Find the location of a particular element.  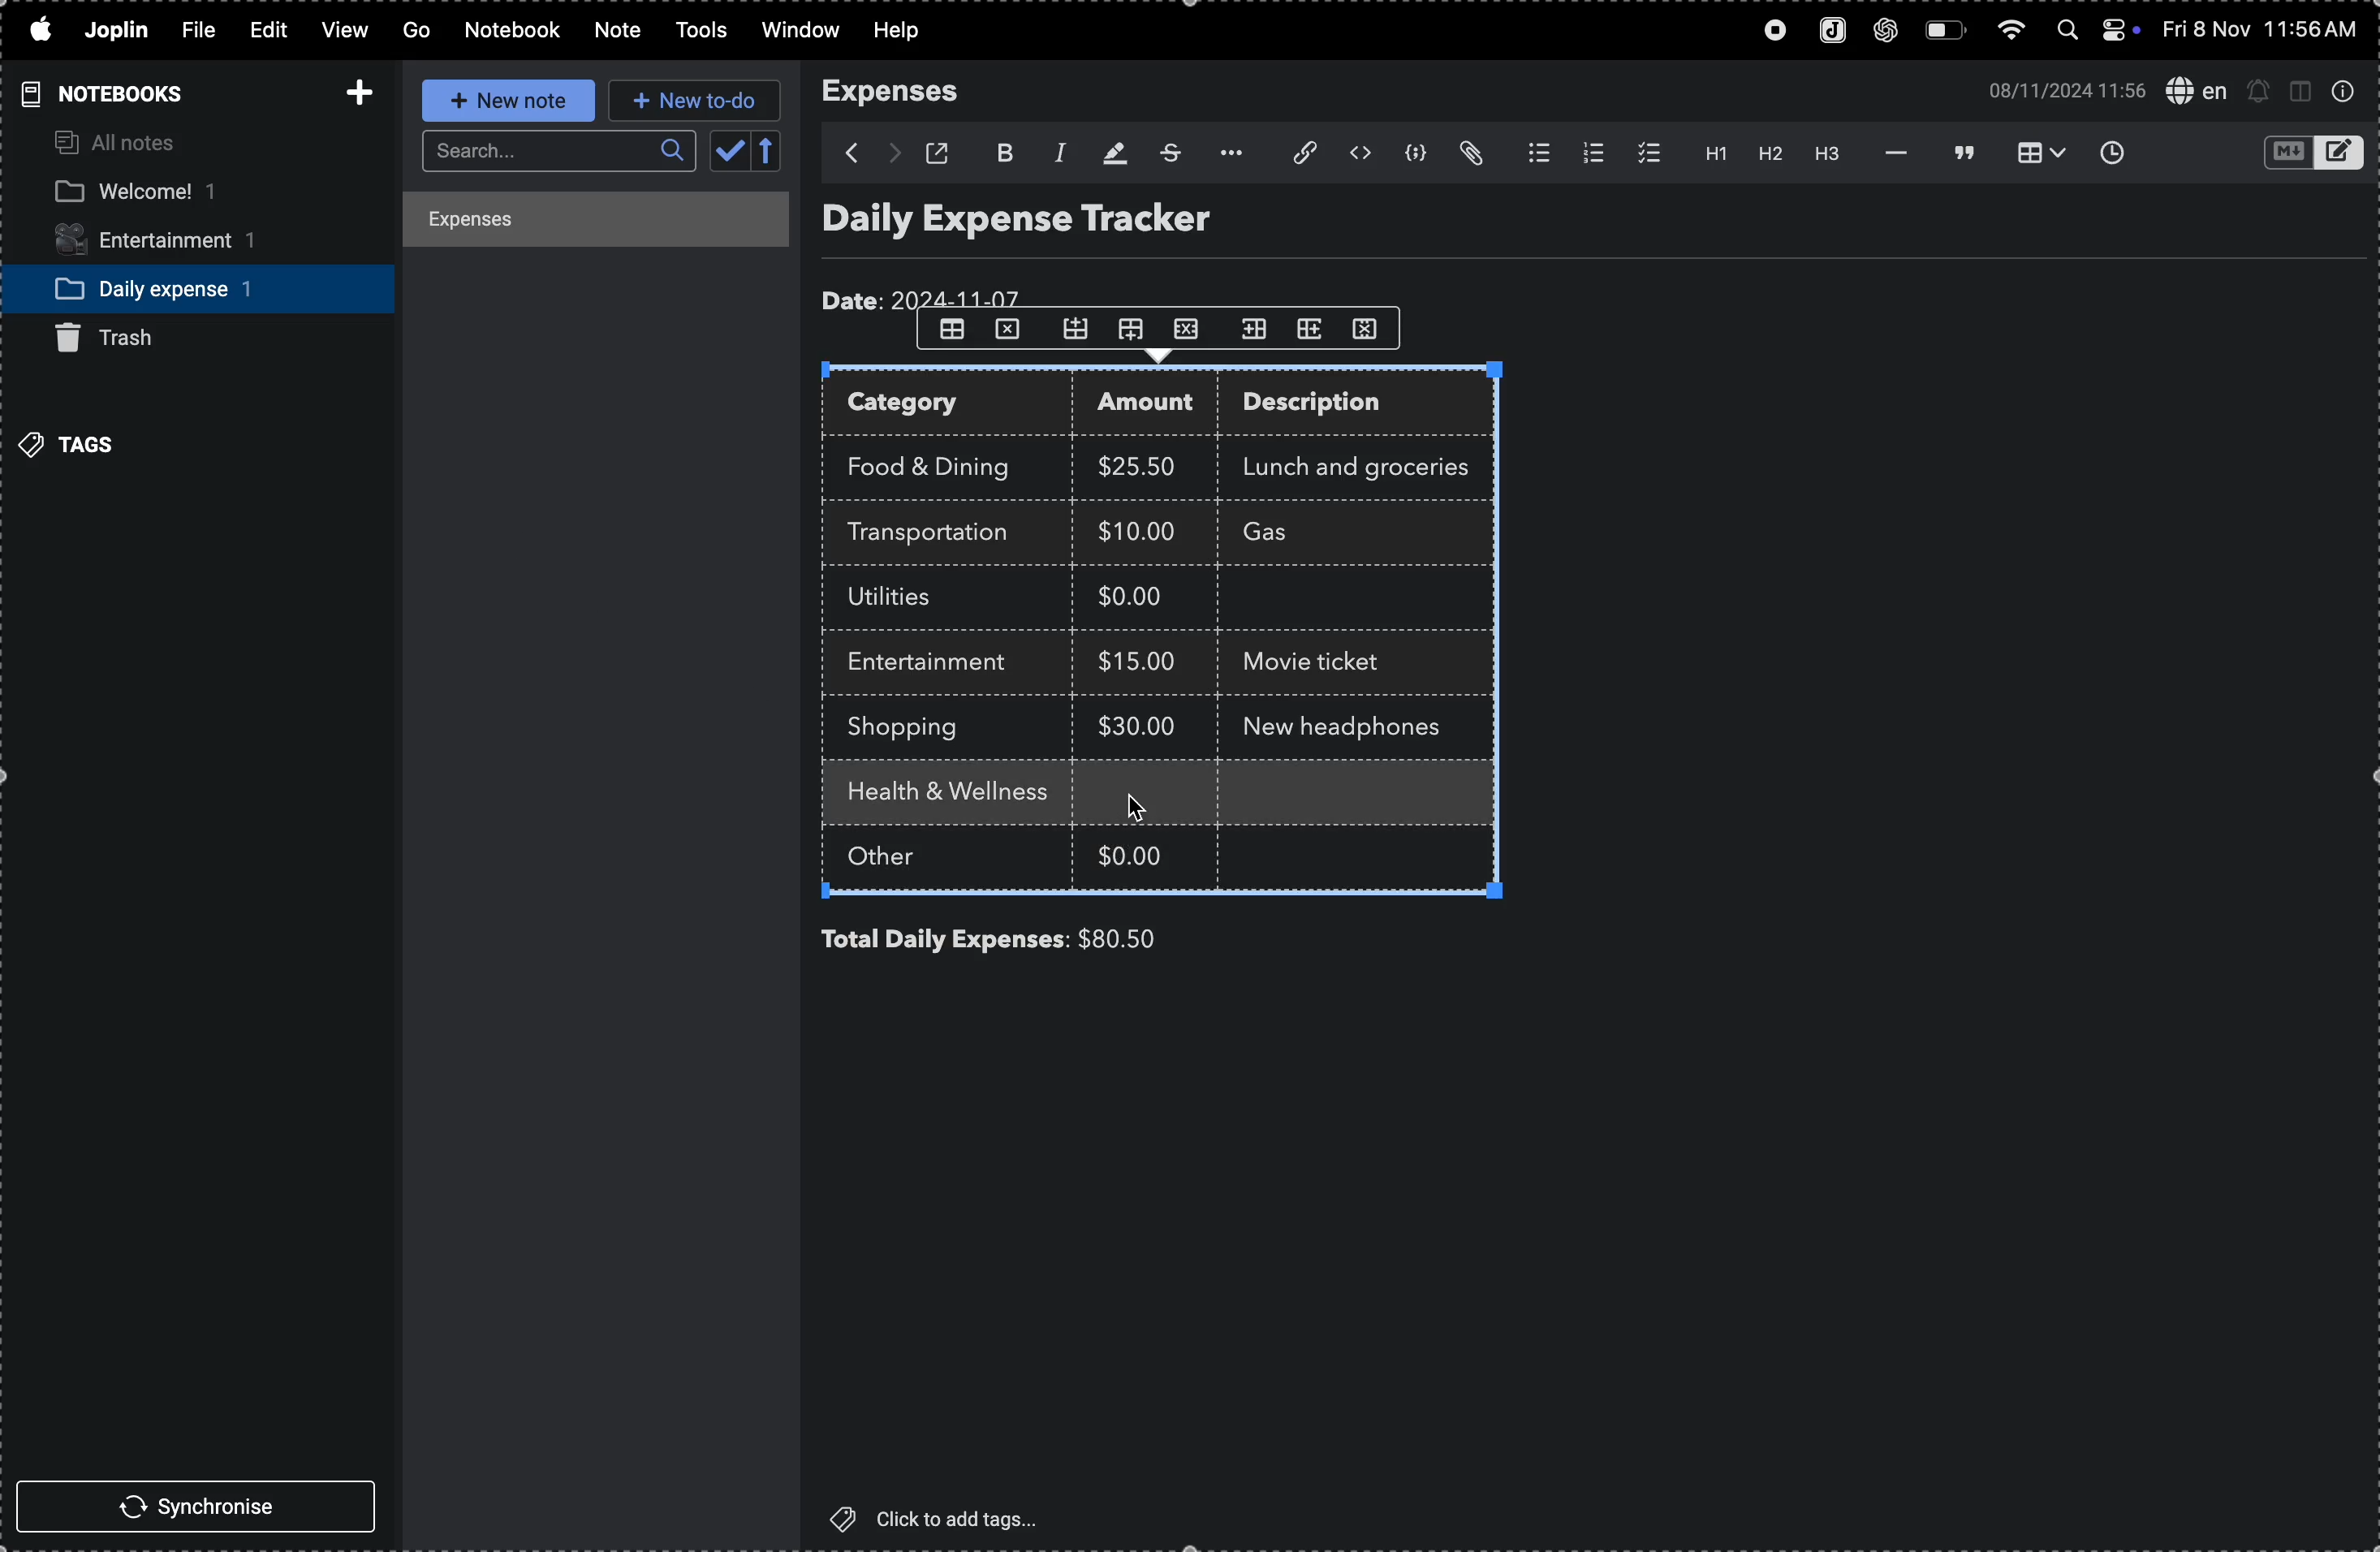

all notes is located at coordinates (120, 144).